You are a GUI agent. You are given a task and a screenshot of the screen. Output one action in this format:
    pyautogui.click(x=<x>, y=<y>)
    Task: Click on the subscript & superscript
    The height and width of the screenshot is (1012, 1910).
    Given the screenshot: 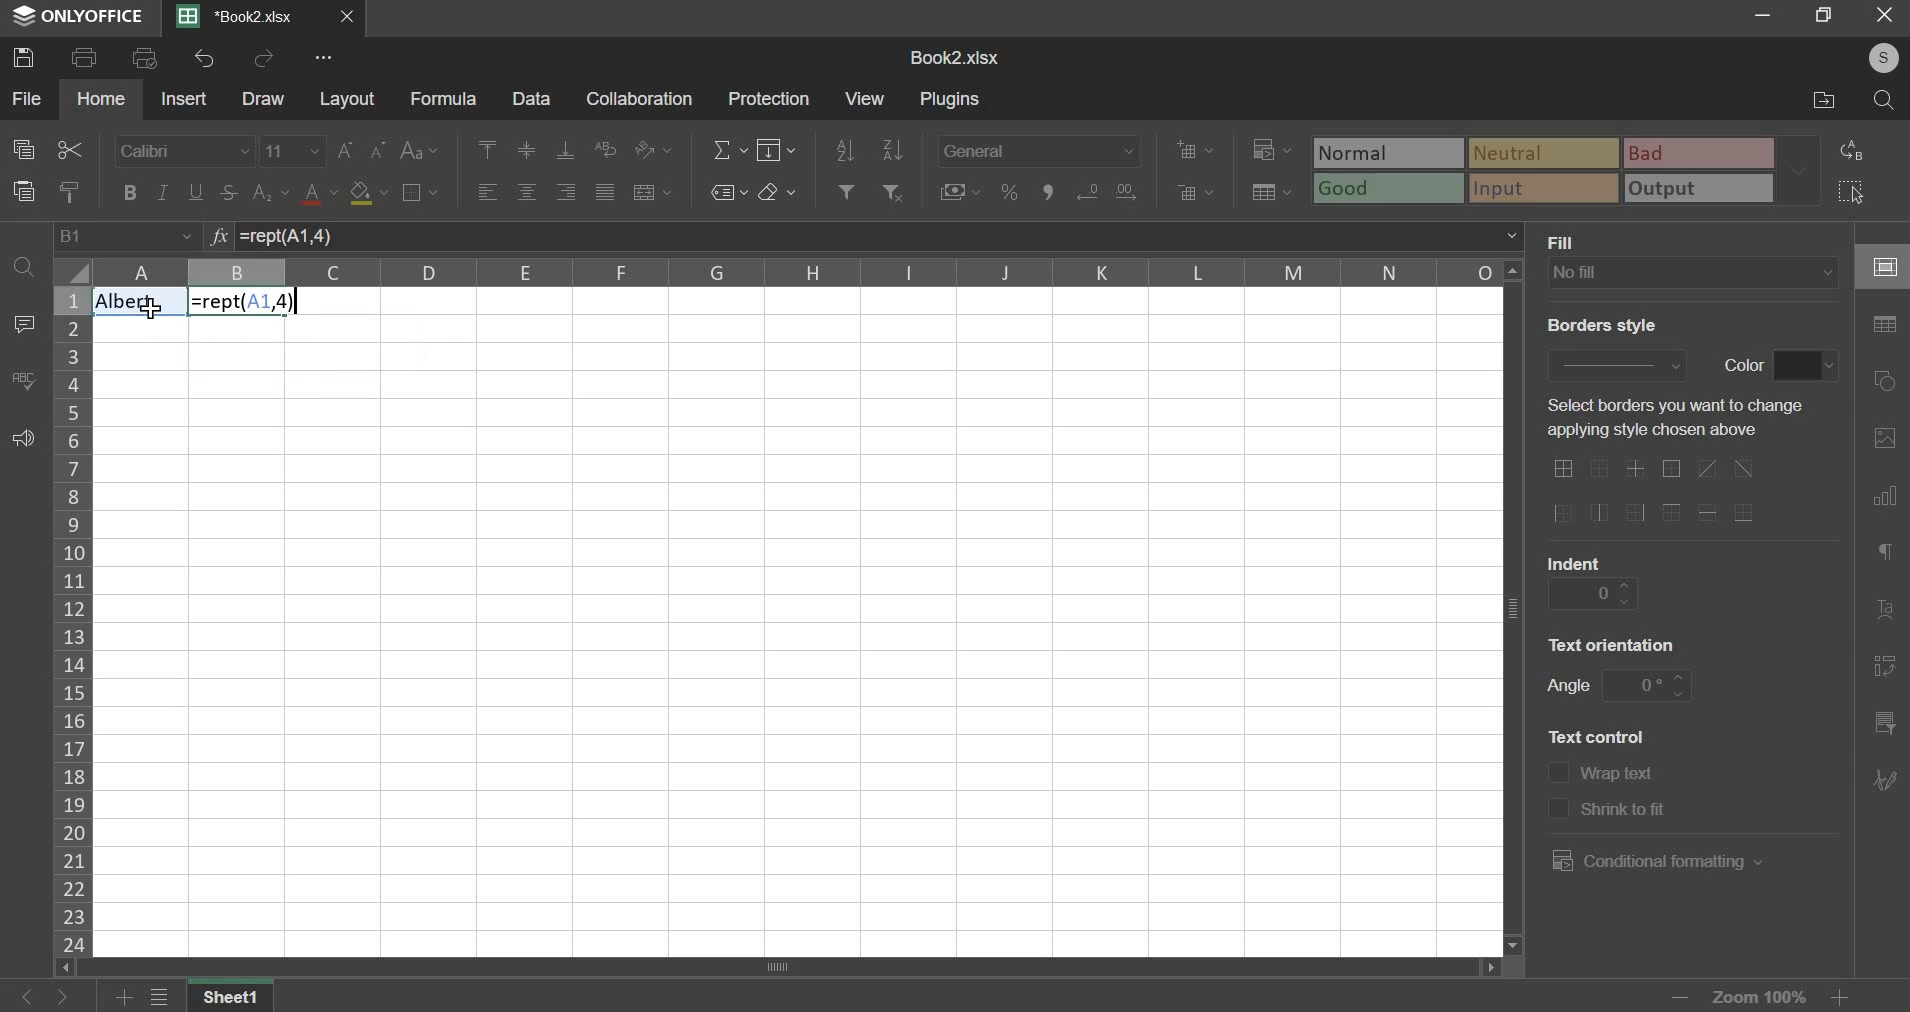 What is the action you would take?
    pyautogui.click(x=271, y=192)
    